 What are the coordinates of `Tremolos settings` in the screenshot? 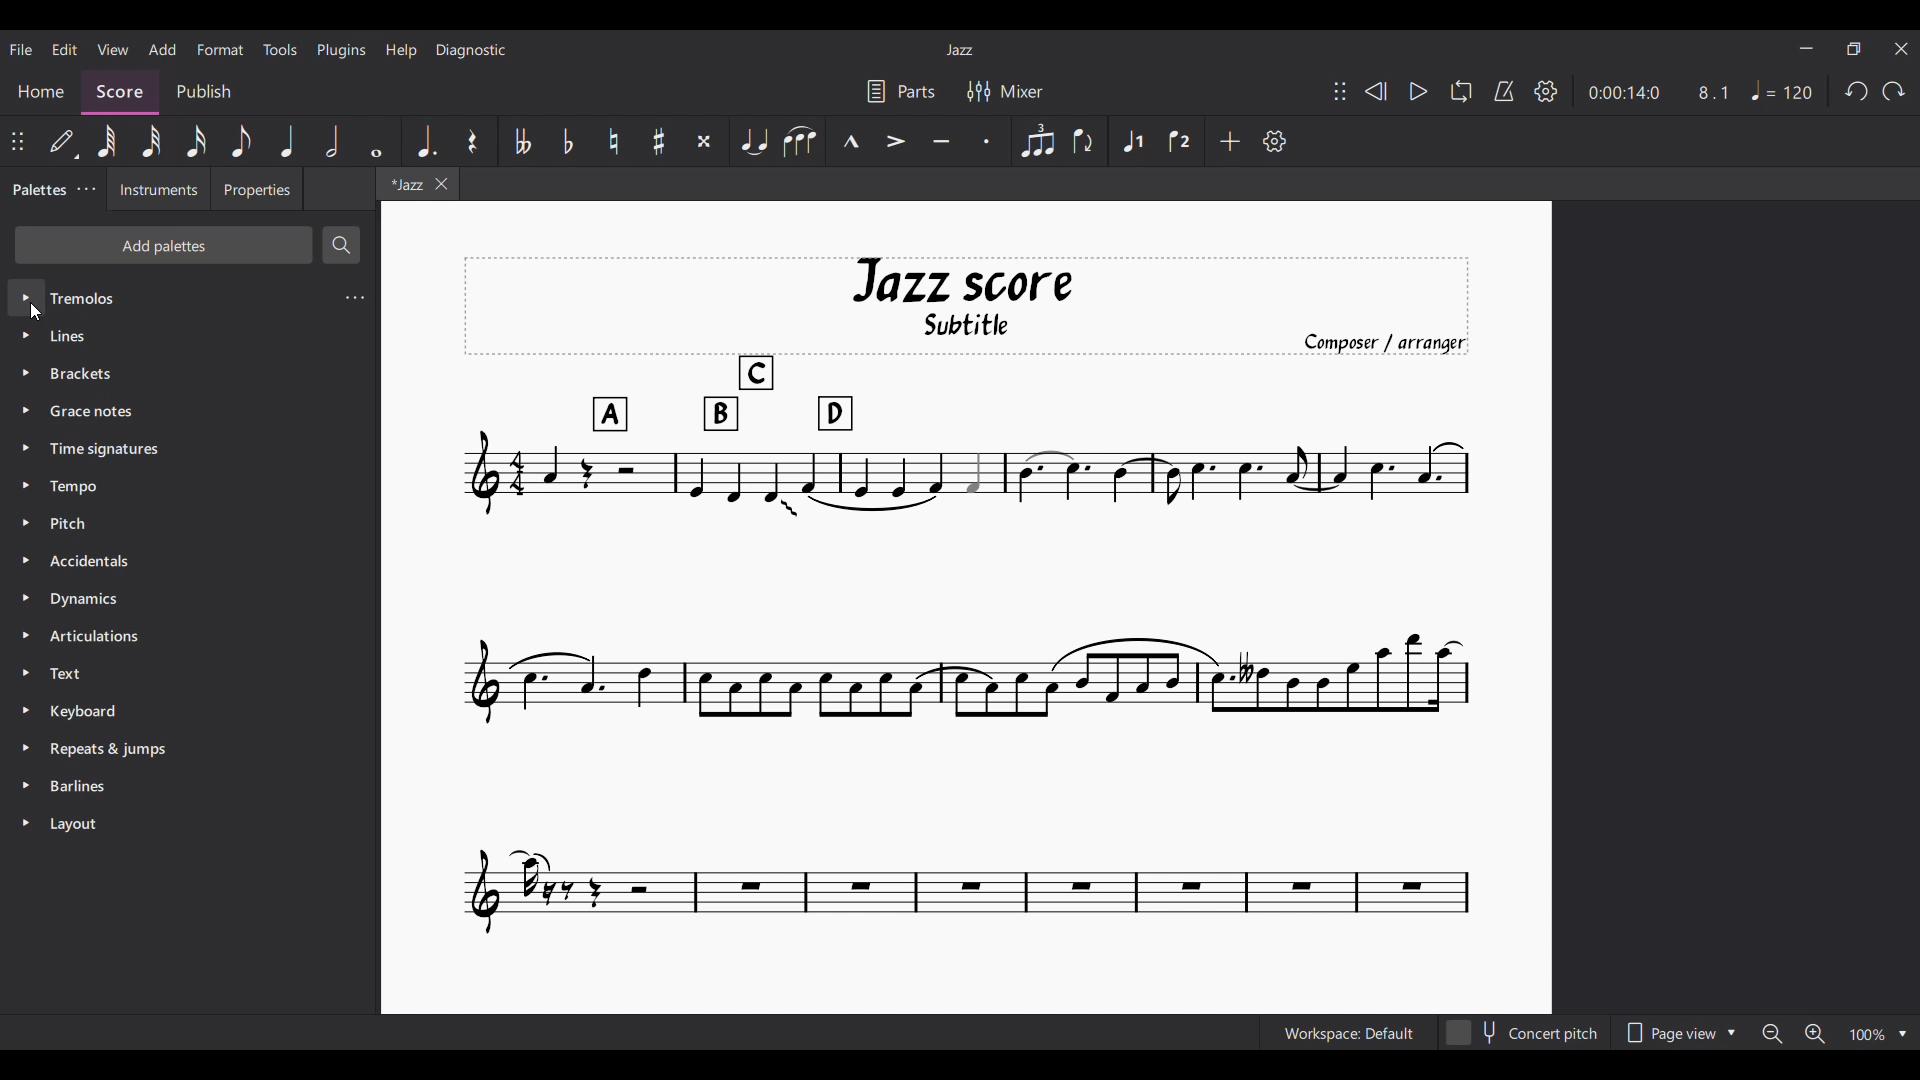 It's located at (355, 298).